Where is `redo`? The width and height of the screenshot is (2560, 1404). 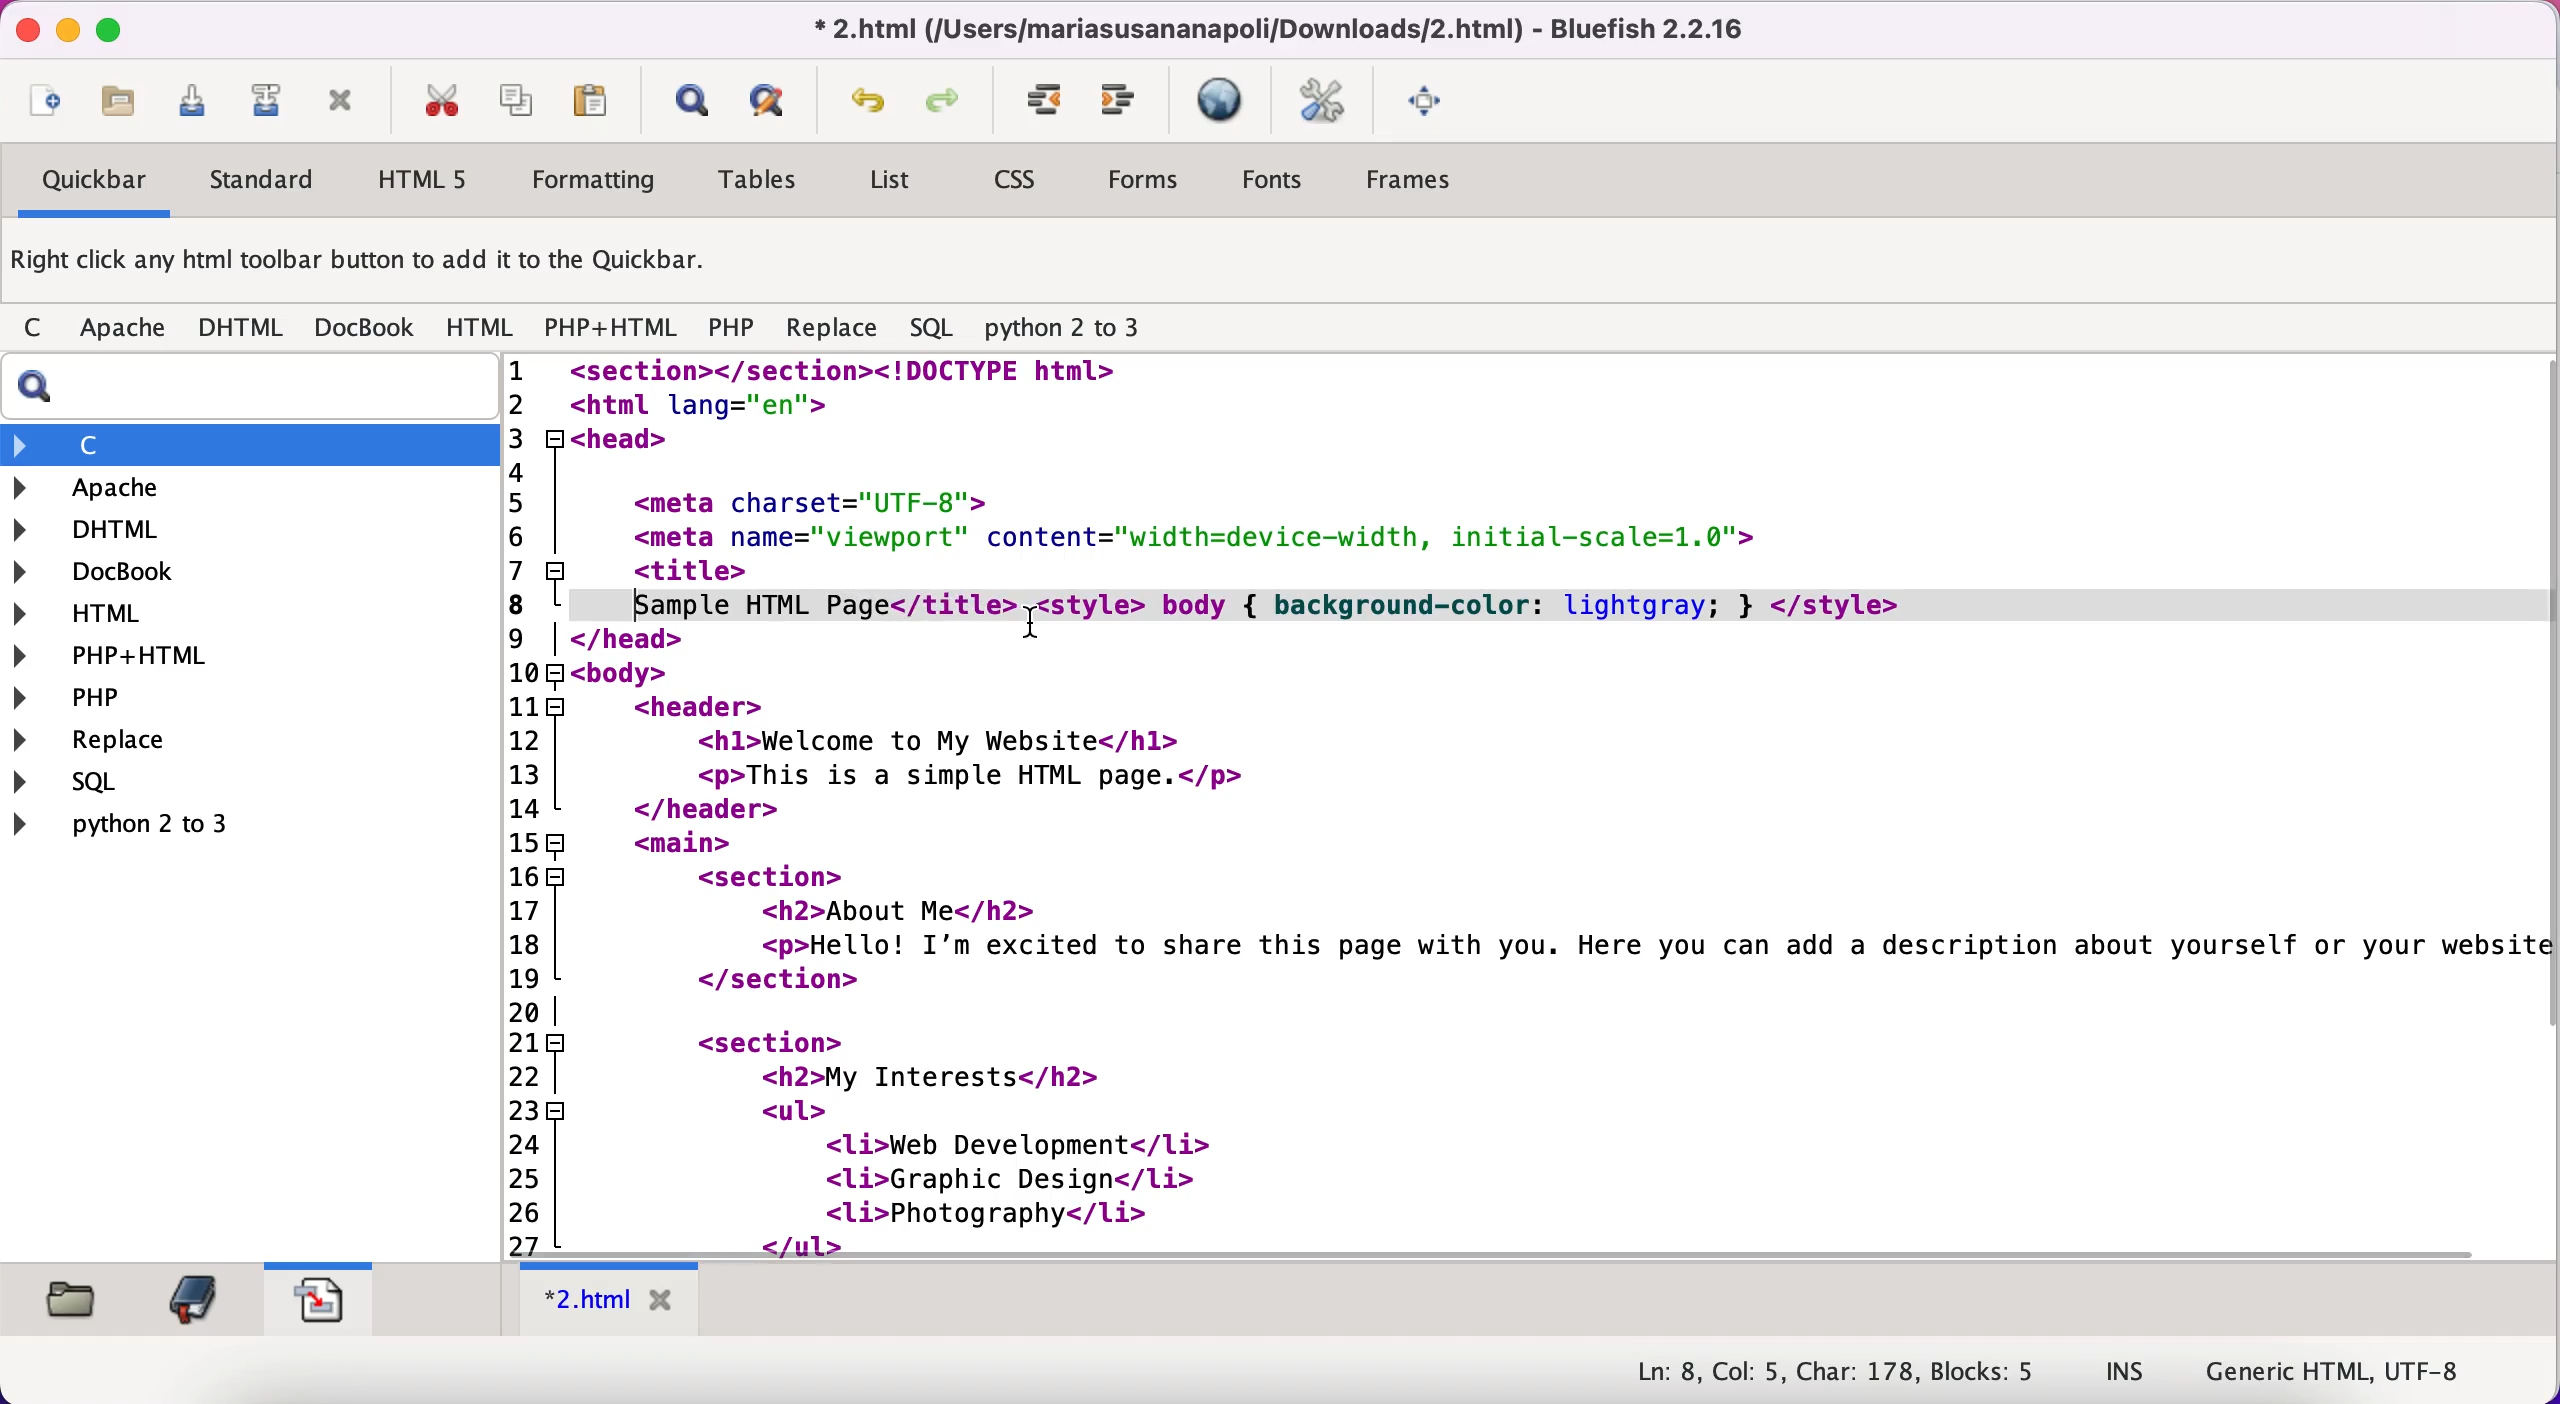 redo is located at coordinates (949, 104).